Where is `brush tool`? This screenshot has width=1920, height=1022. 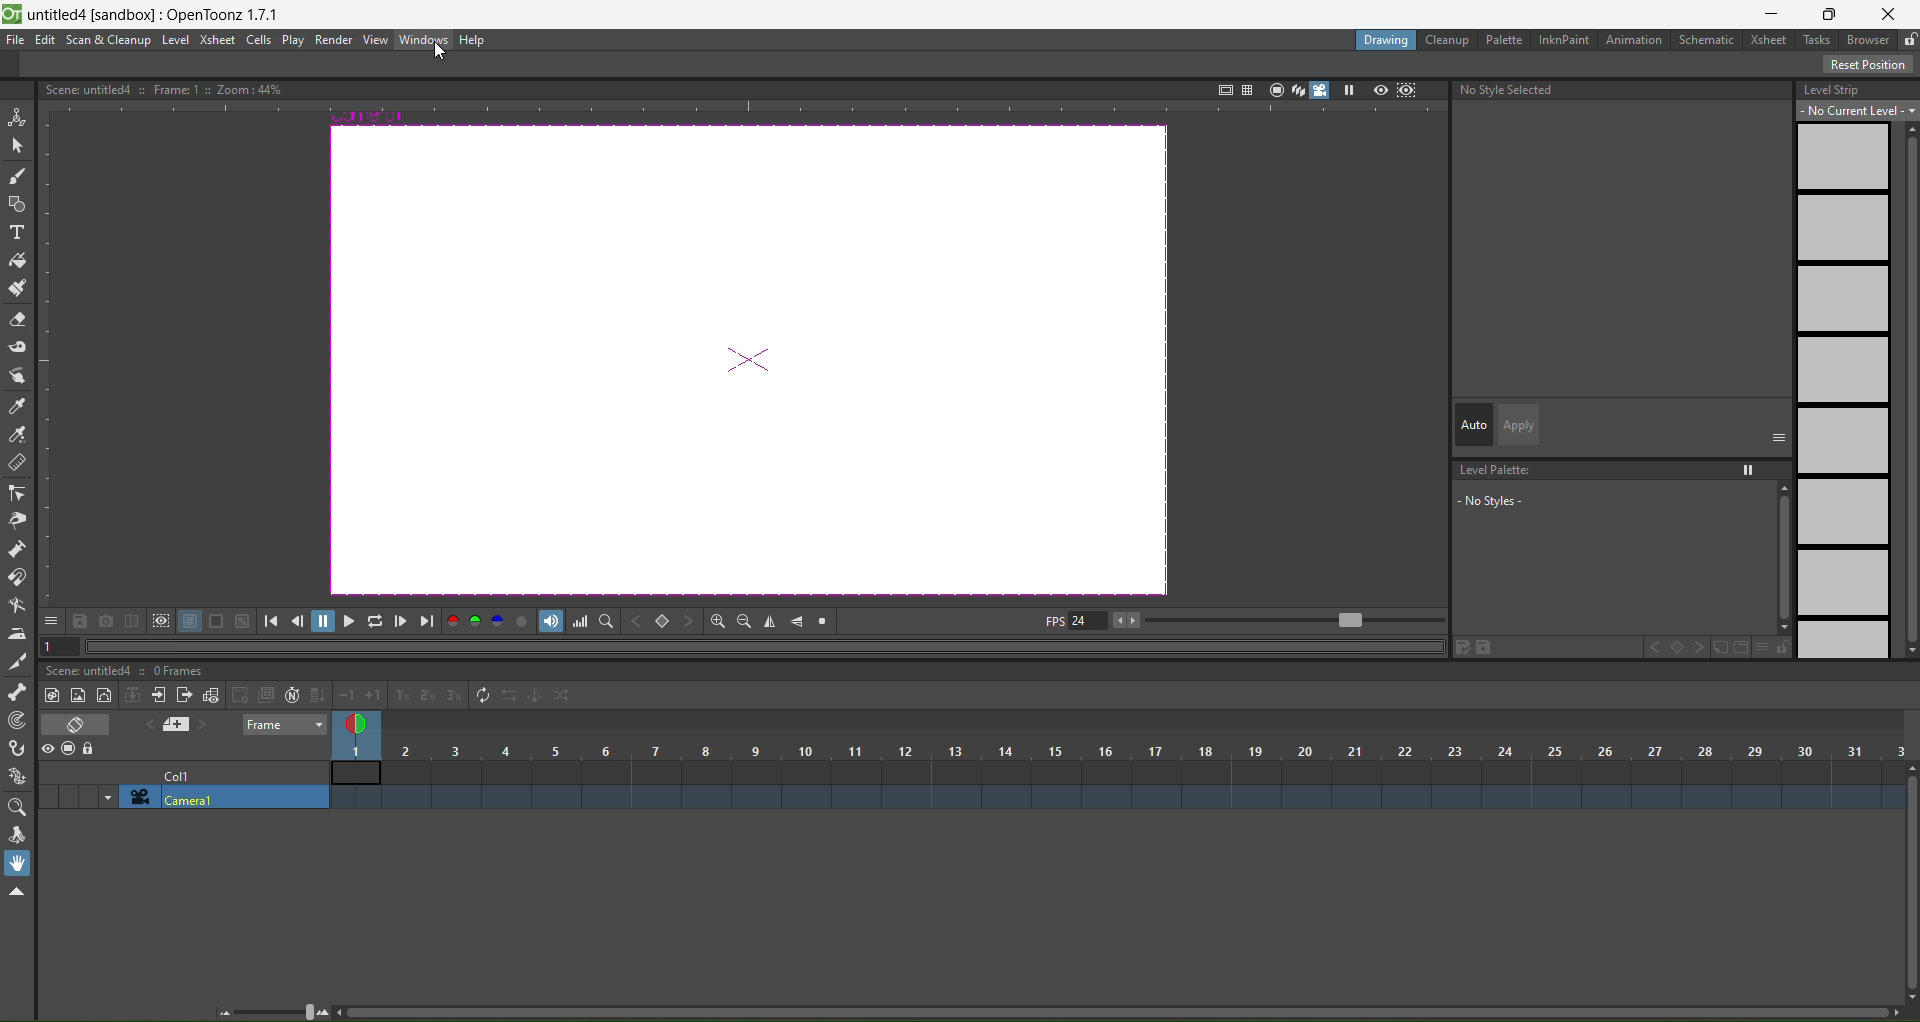
brush tool is located at coordinates (18, 177).